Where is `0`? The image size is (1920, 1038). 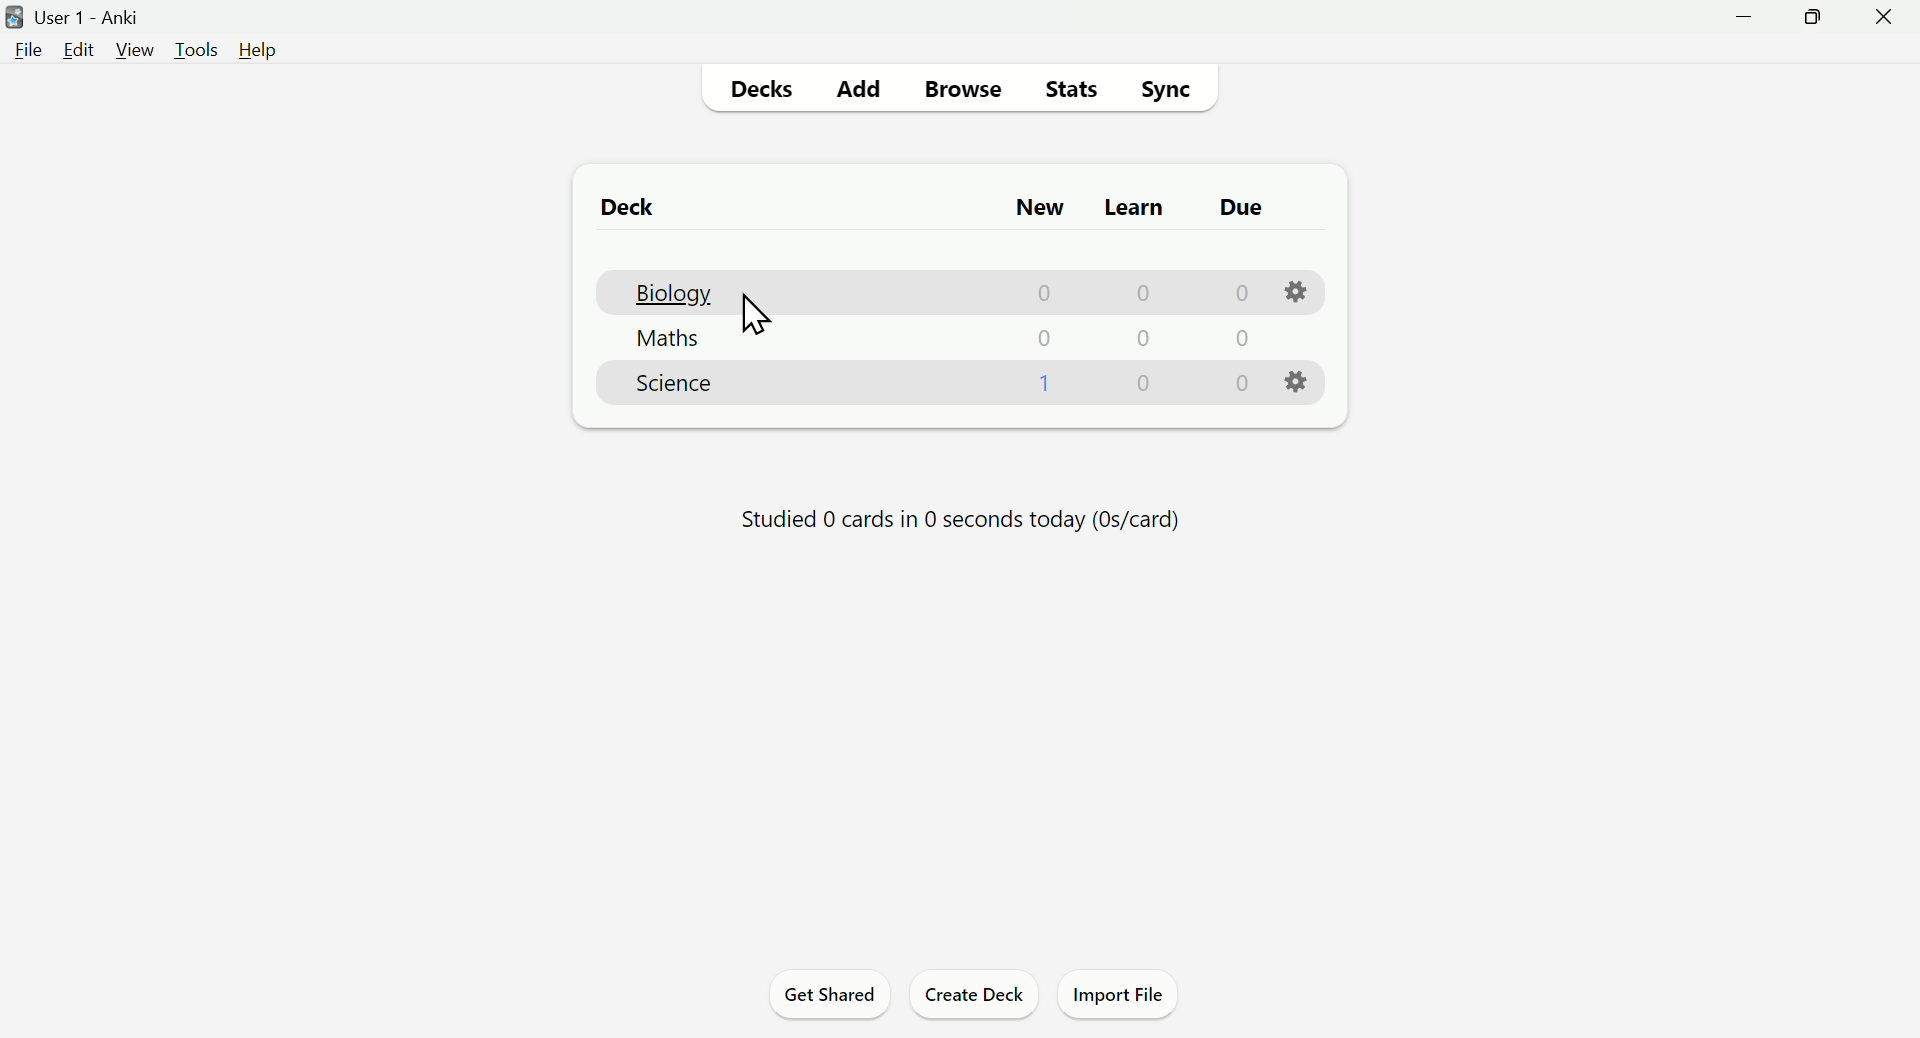
0 is located at coordinates (1240, 292).